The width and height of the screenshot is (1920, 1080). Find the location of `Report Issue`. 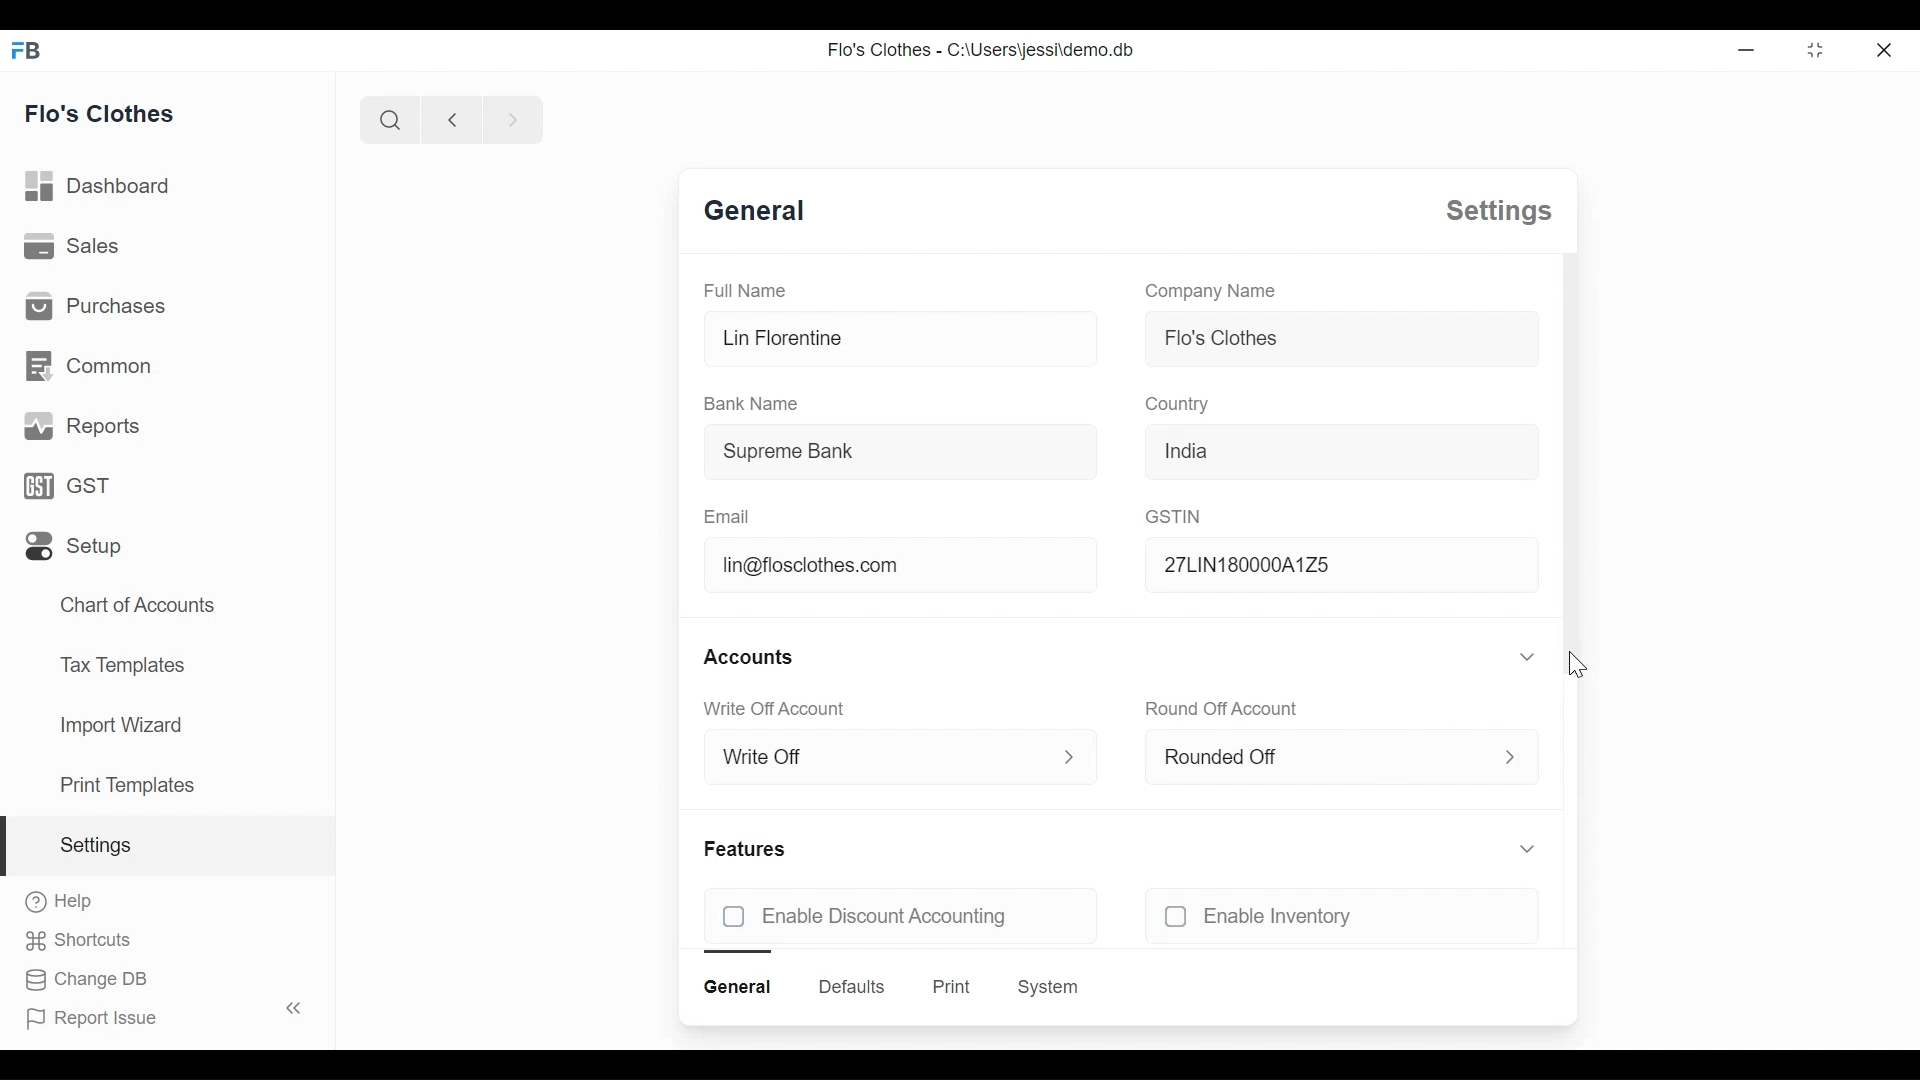

Report Issue is located at coordinates (160, 1014).